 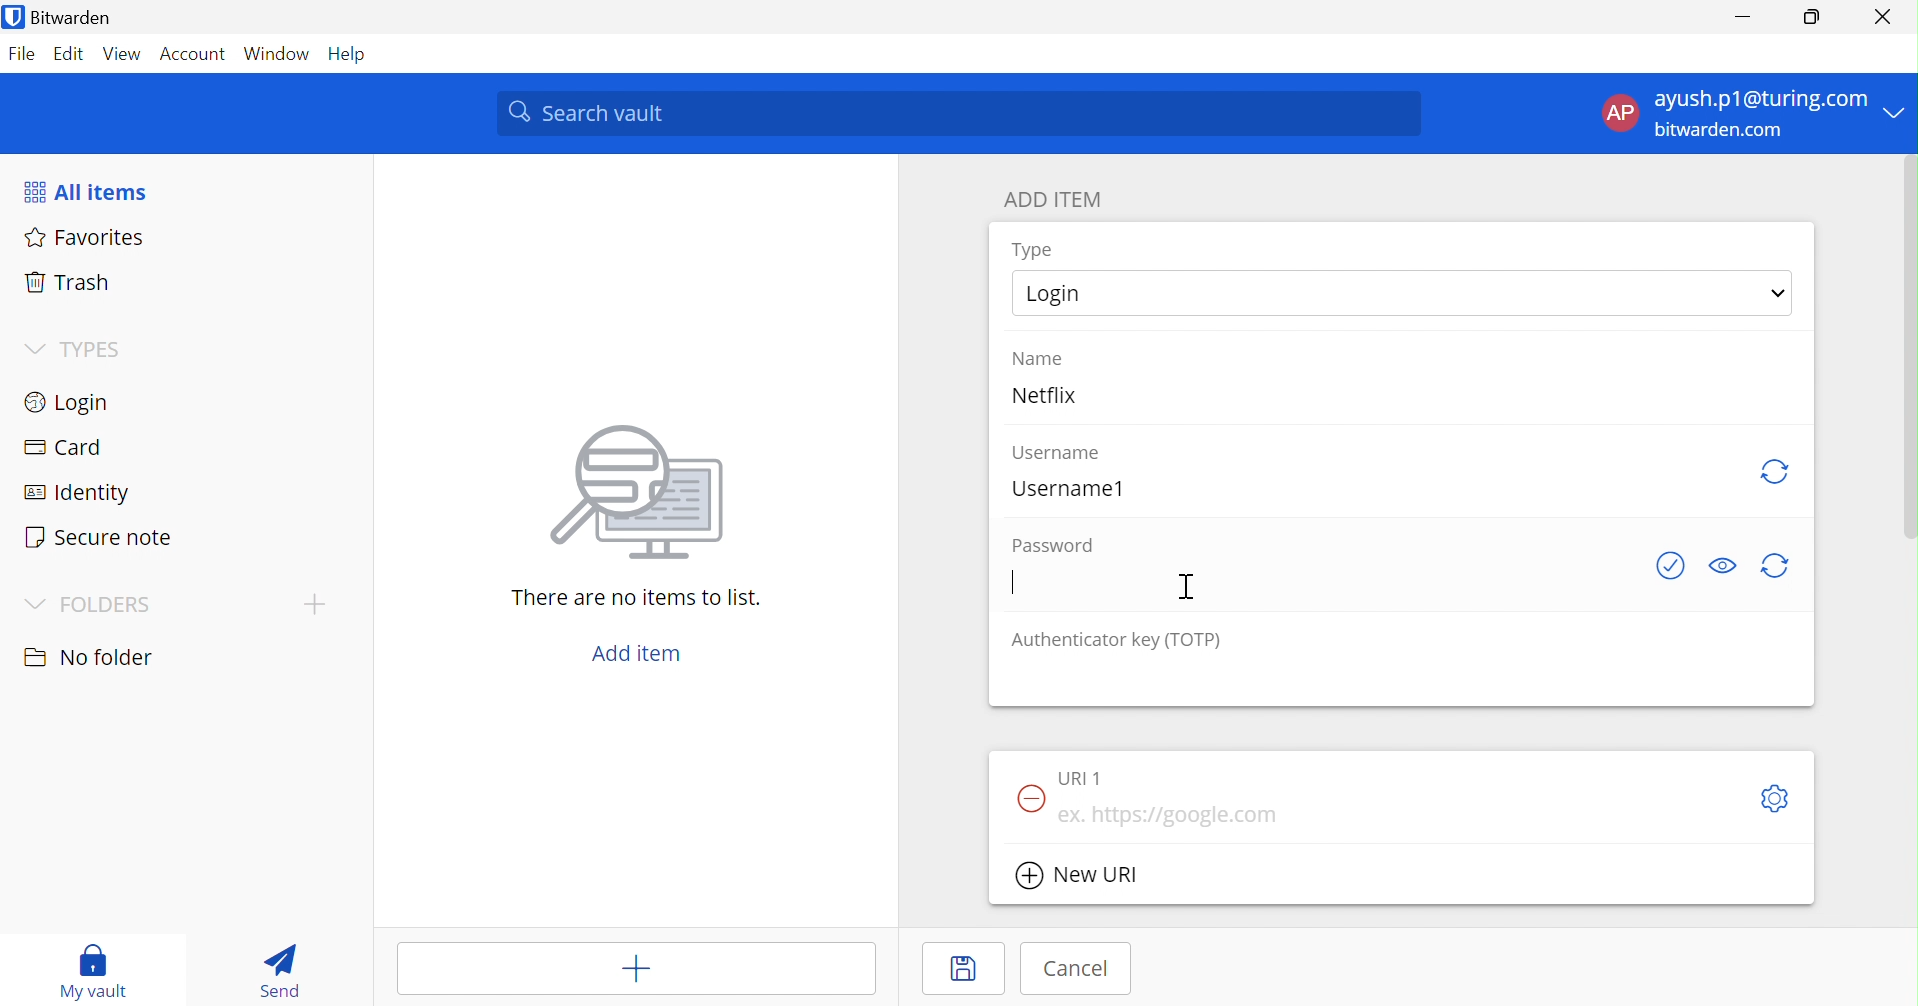 What do you see at coordinates (23, 55) in the screenshot?
I see `File` at bounding box center [23, 55].